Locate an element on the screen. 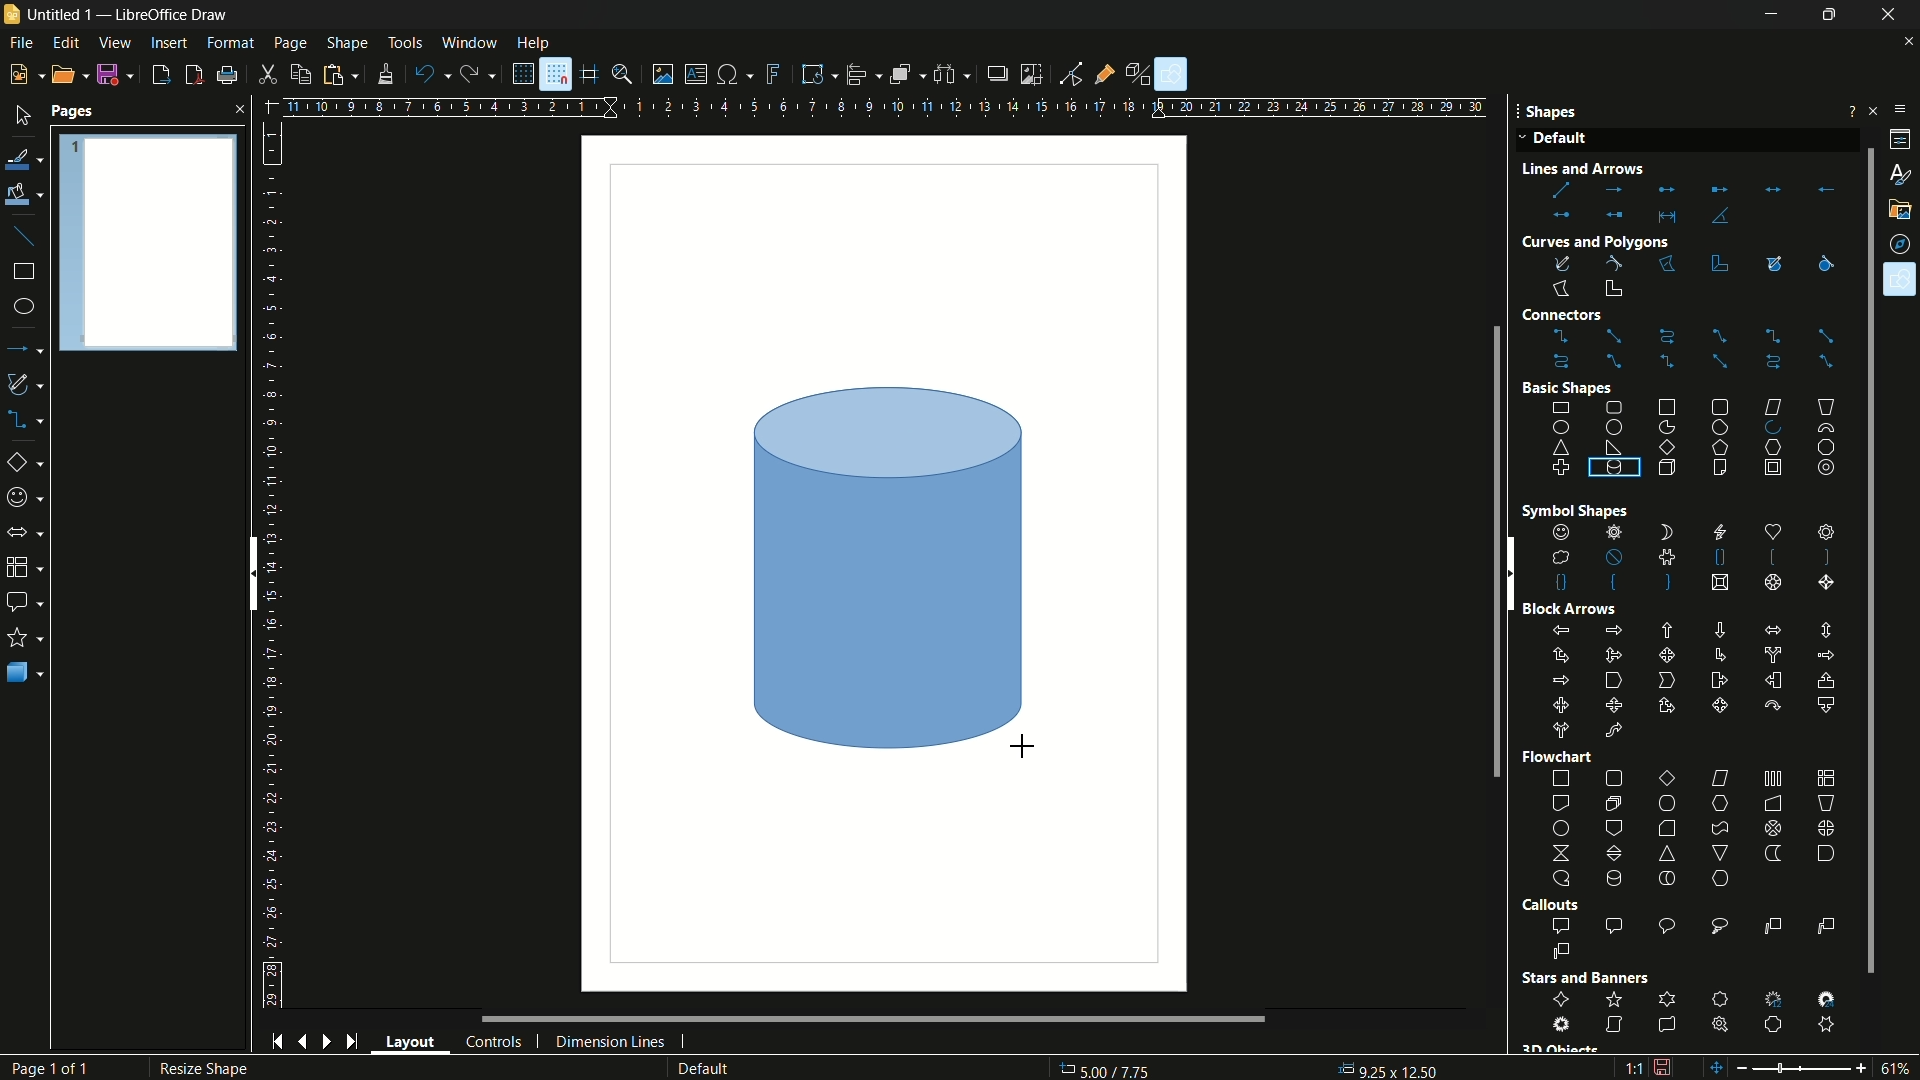 This screenshot has height=1080, width=1920. Block Arrows is located at coordinates (1570, 609).